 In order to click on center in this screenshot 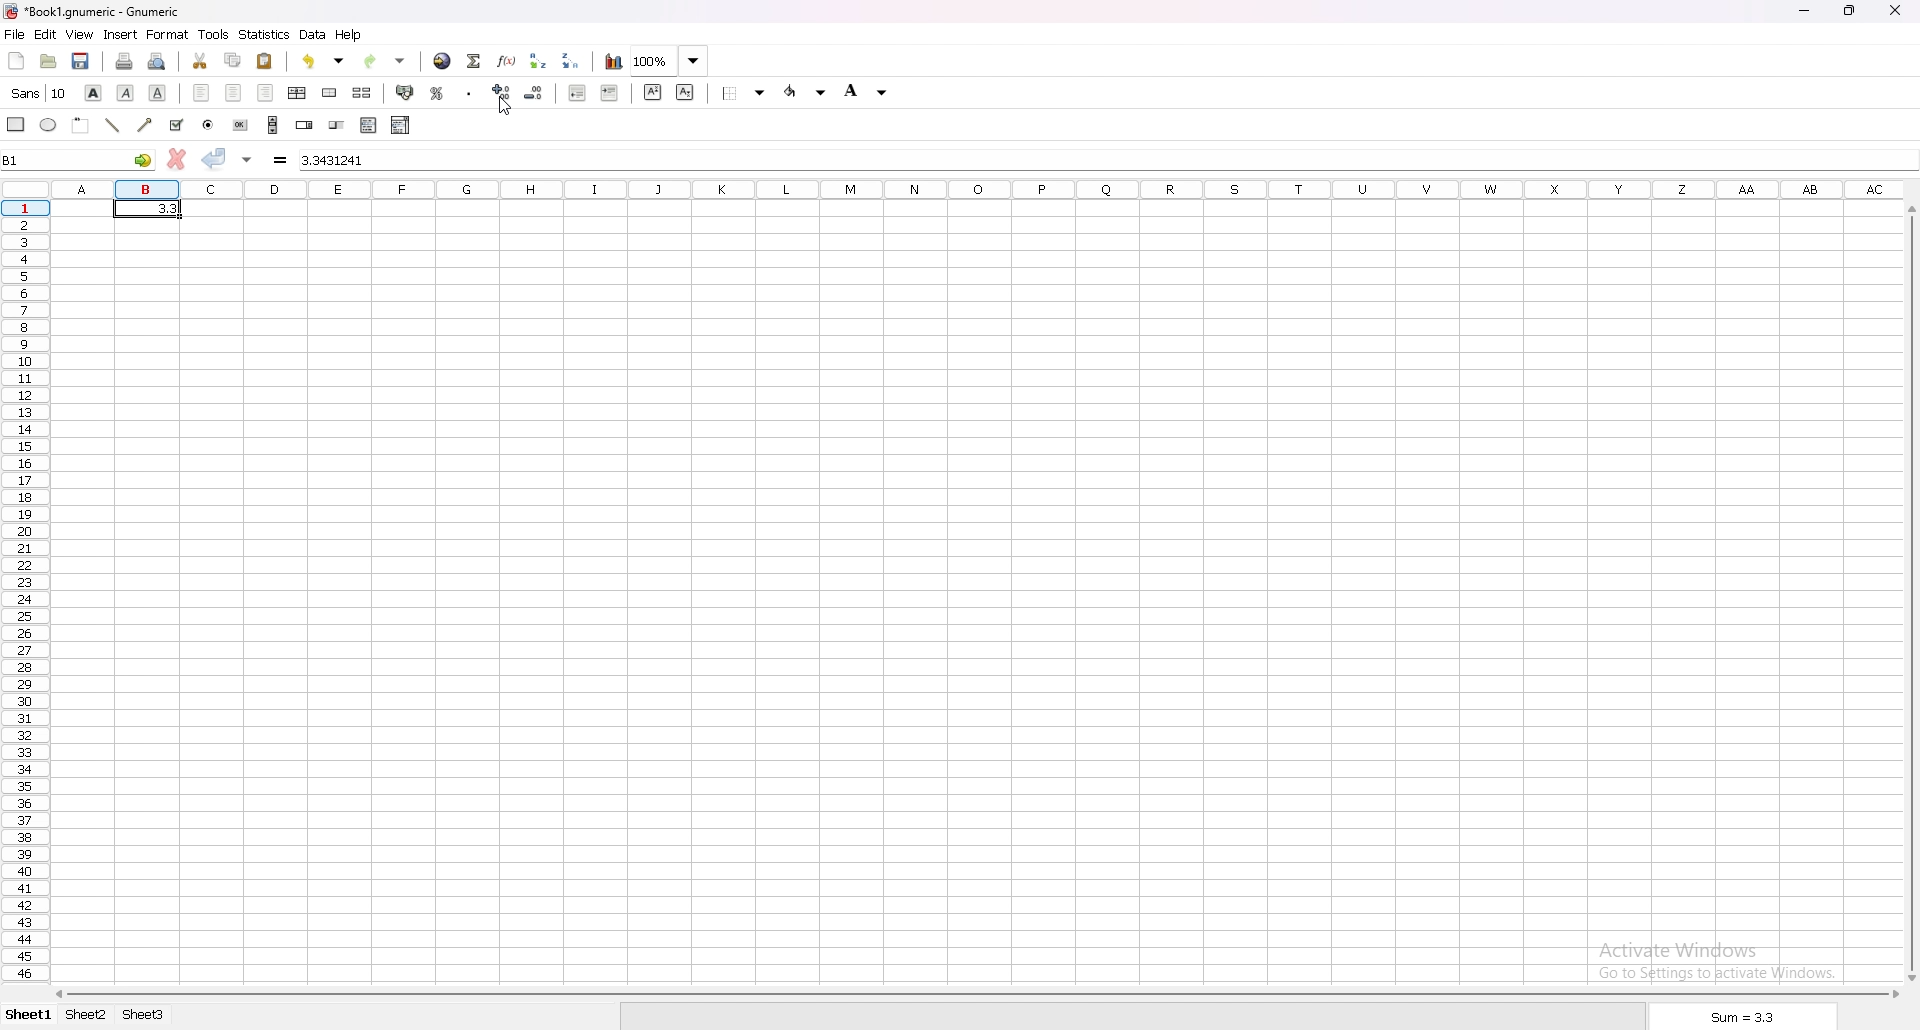, I will do `click(234, 92)`.